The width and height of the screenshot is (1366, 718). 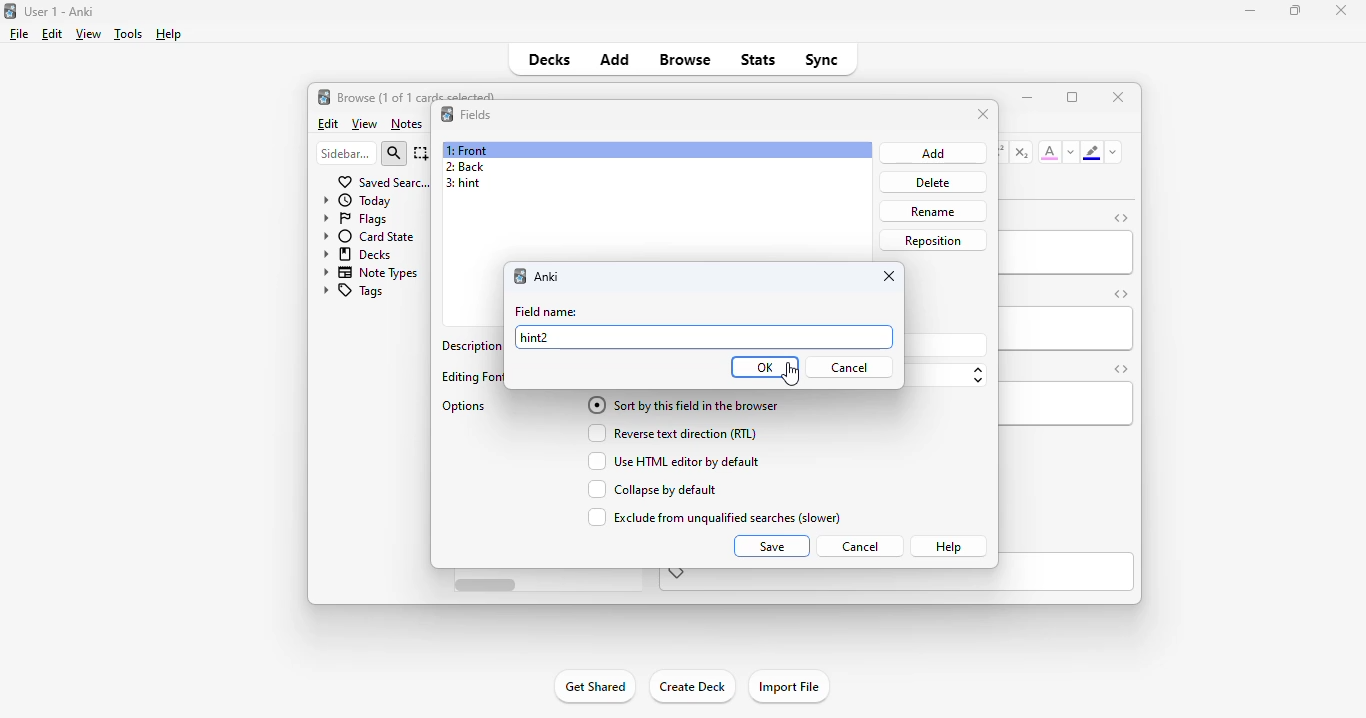 I want to click on rename, so click(x=932, y=211).